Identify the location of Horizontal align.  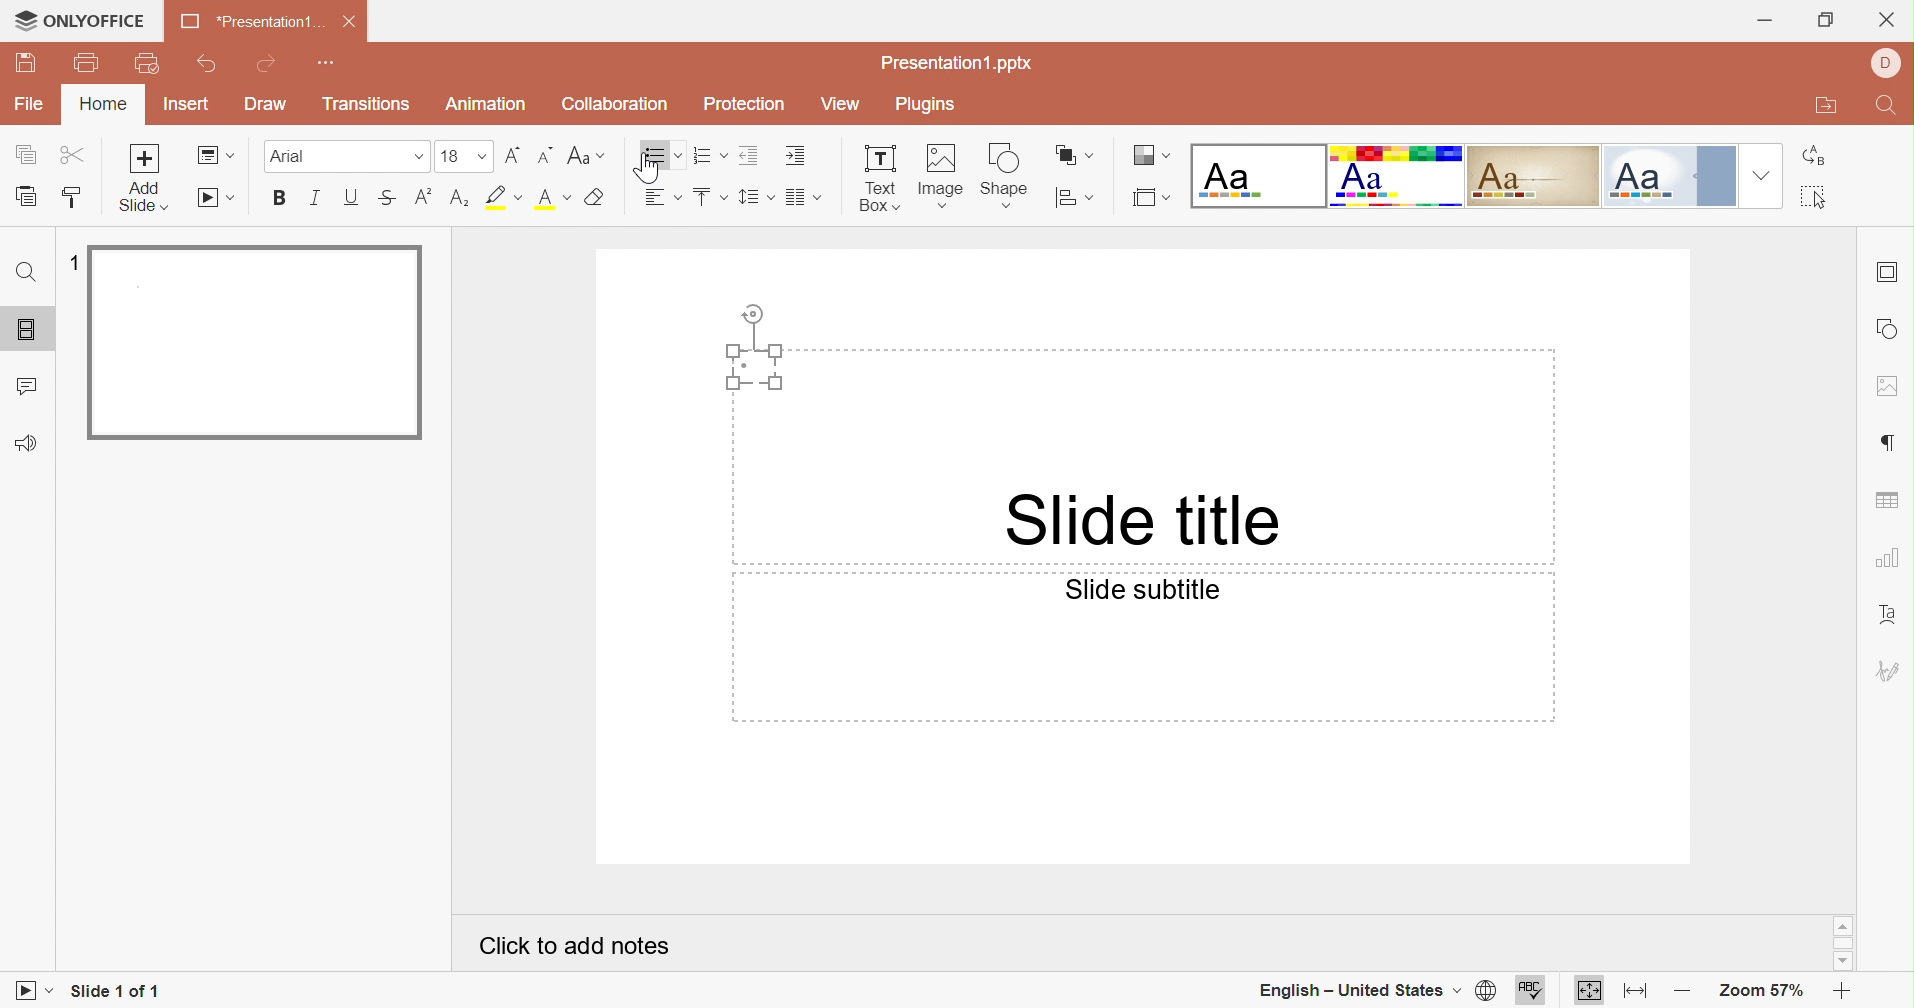
(660, 196).